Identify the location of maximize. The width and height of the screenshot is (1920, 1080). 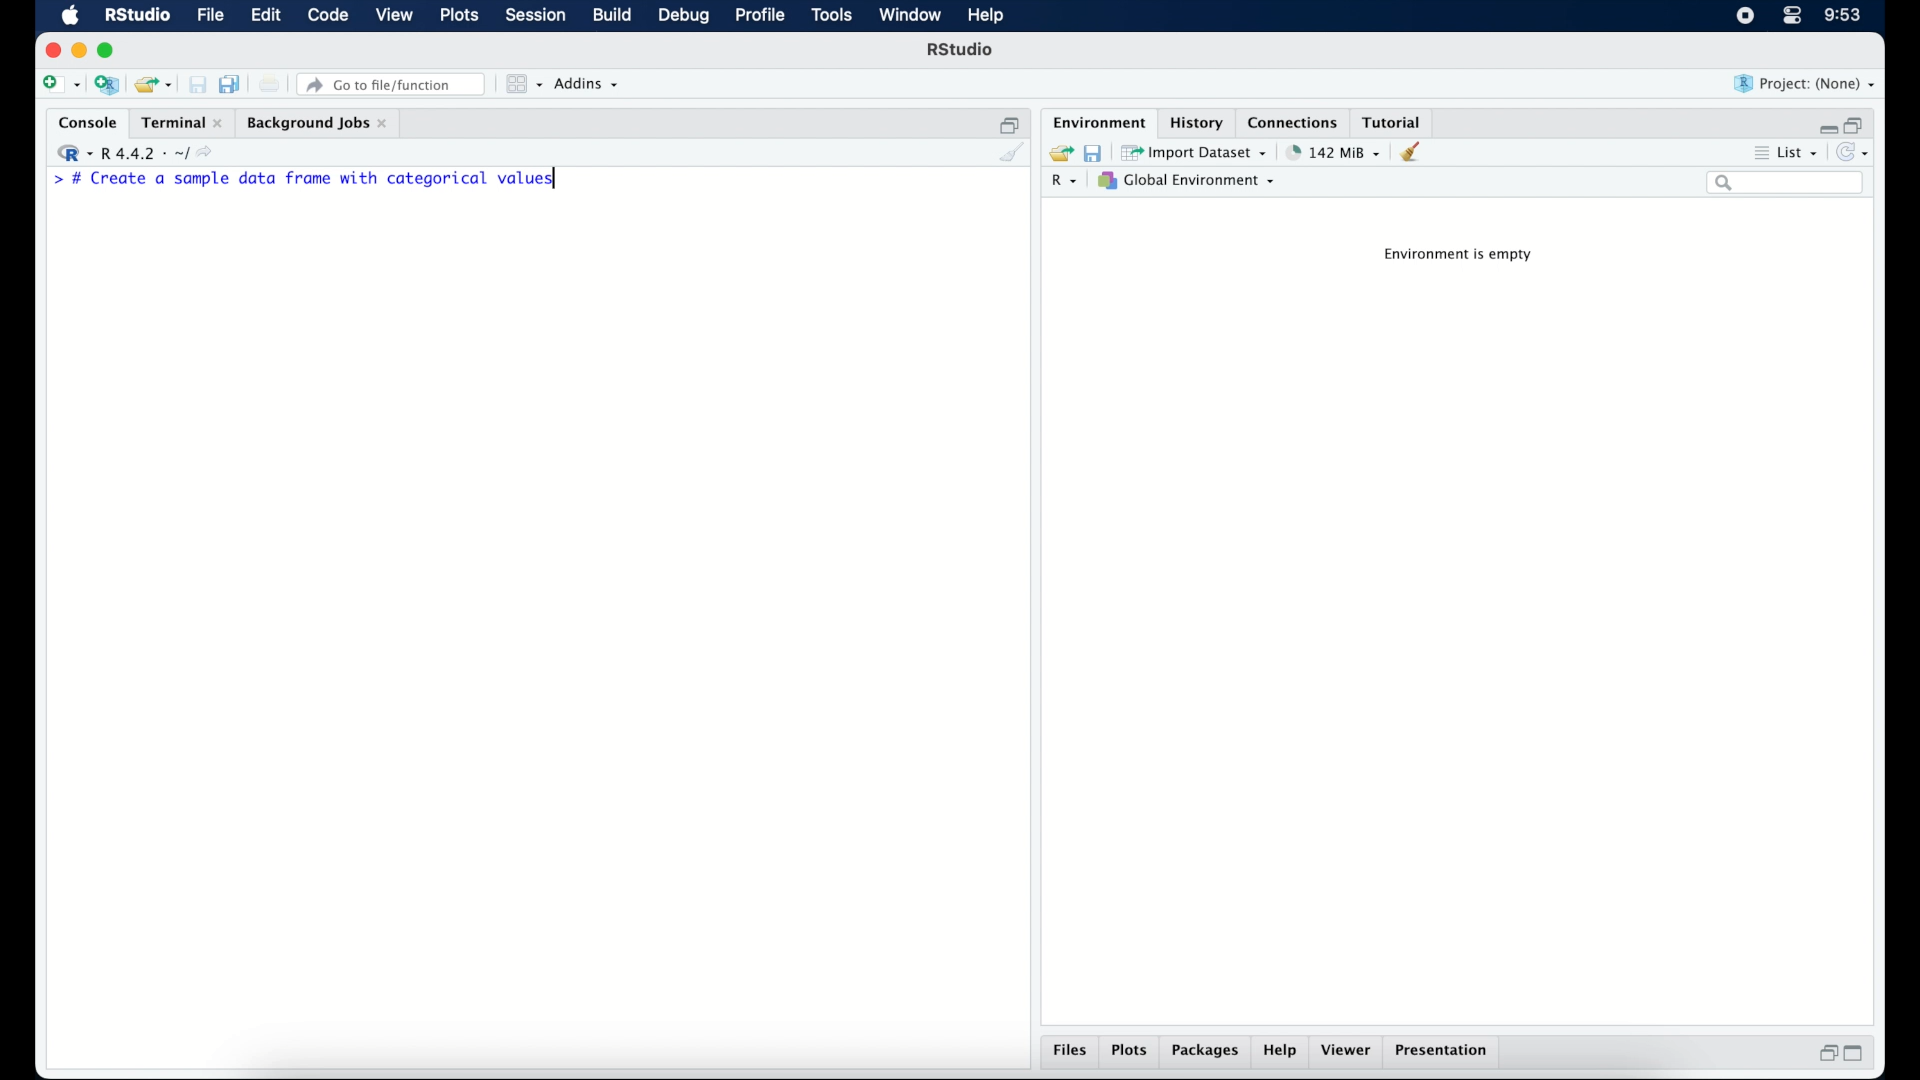
(1856, 1056).